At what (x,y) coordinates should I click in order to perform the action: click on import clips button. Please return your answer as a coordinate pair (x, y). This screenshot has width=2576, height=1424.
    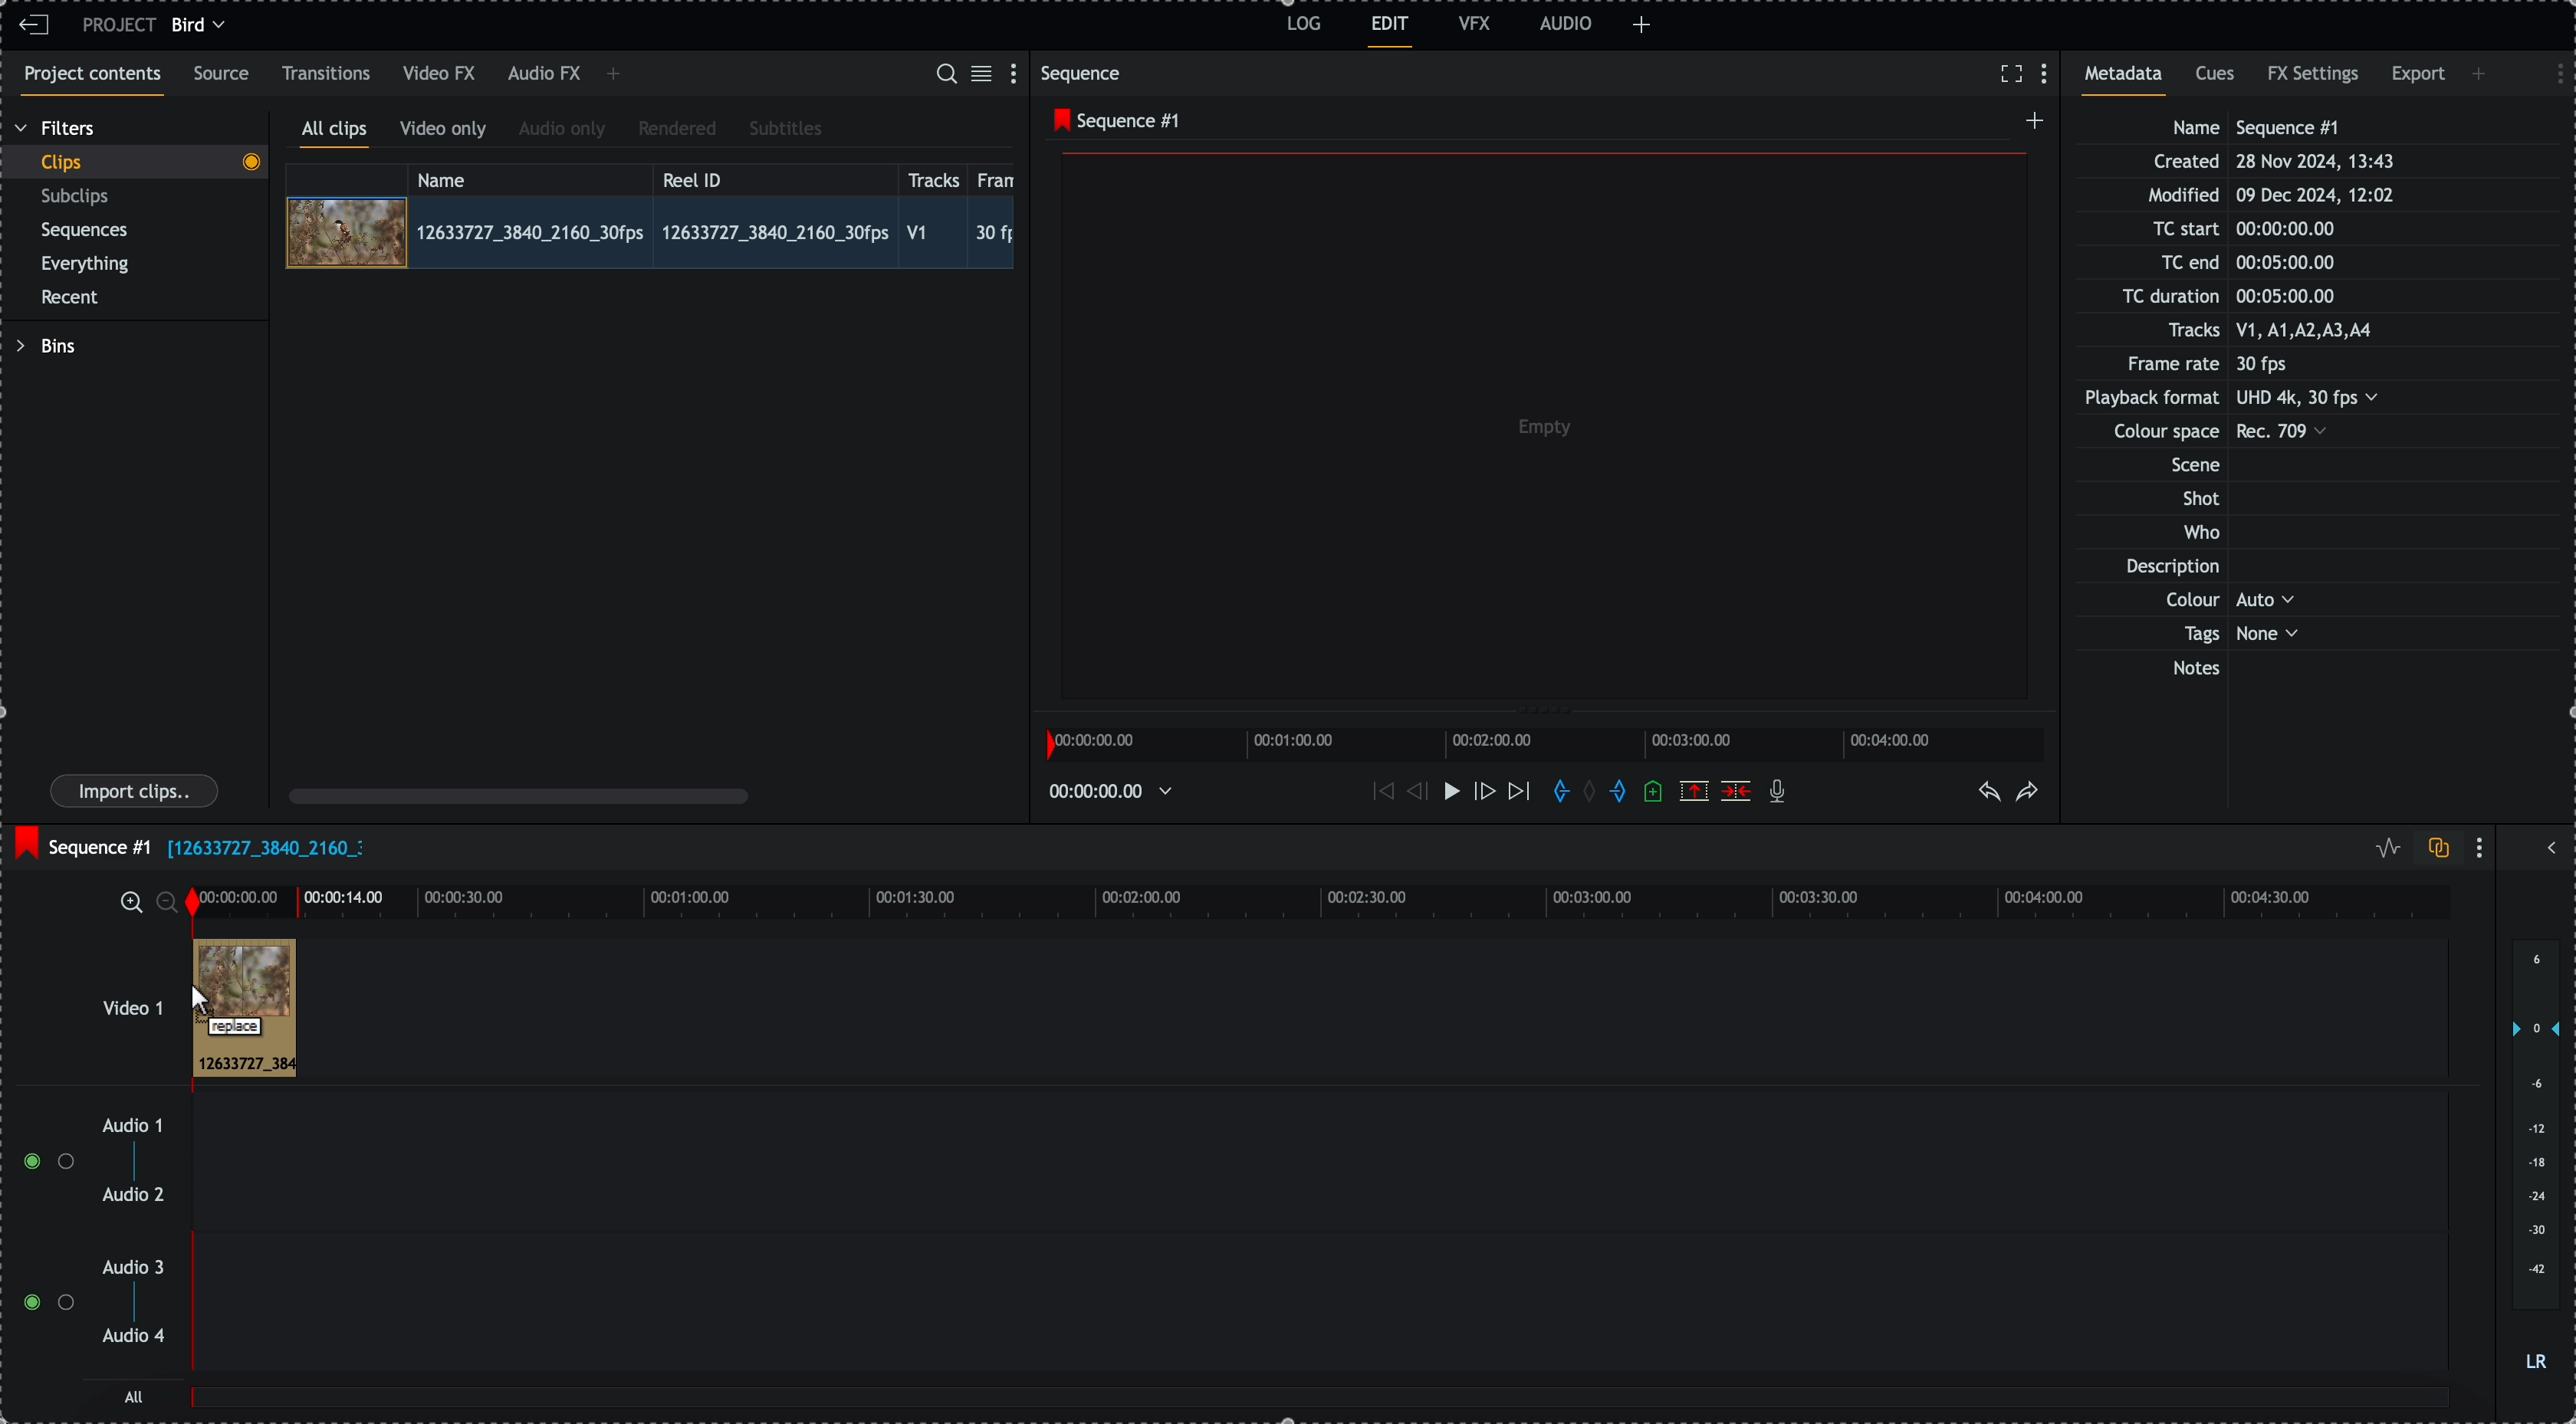
    Looking at the image, I should click on (137, 792).